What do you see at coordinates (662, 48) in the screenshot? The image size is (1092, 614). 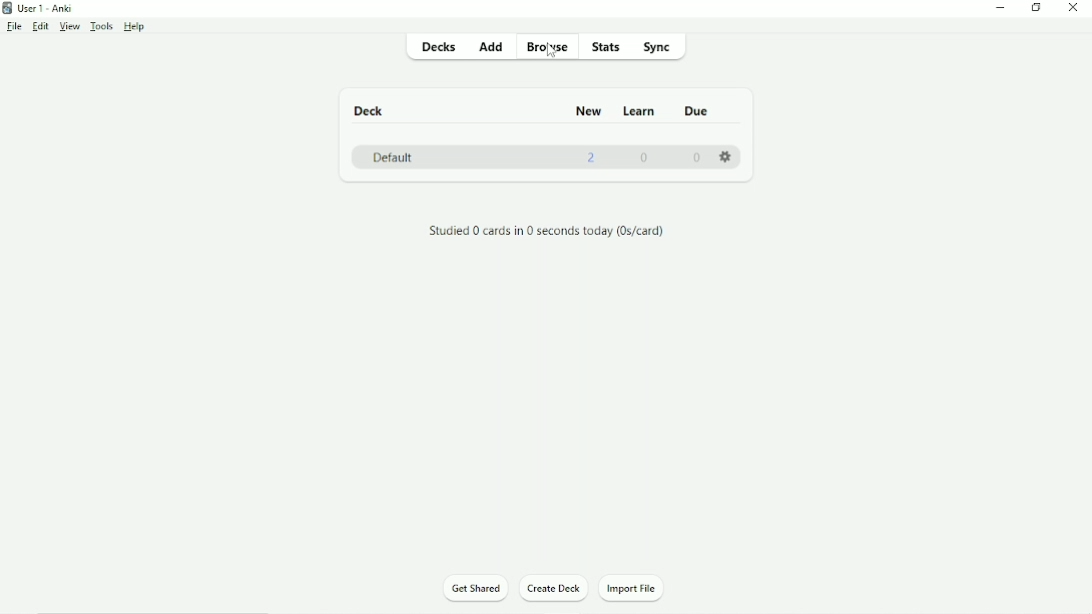 I see `Sync` at bounding box center [662, 48].